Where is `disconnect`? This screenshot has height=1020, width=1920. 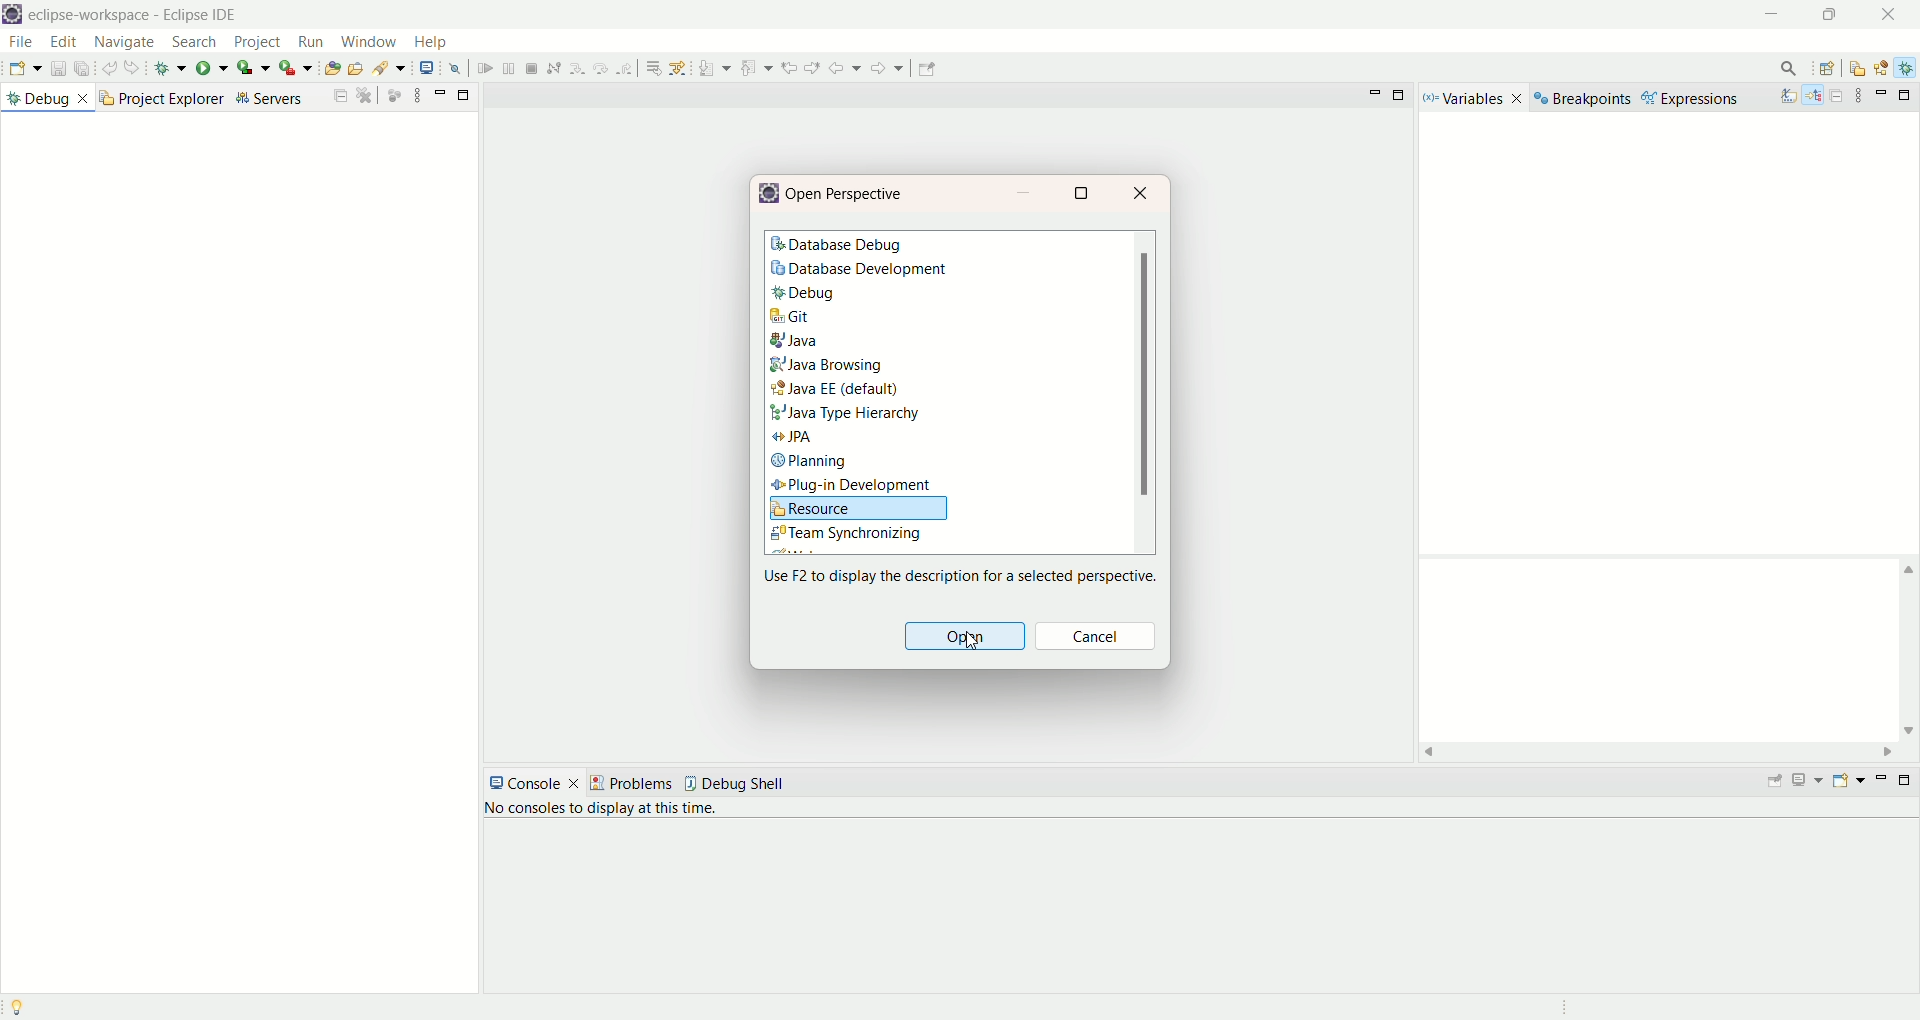 disconnect is located at coordinates (698, 67).